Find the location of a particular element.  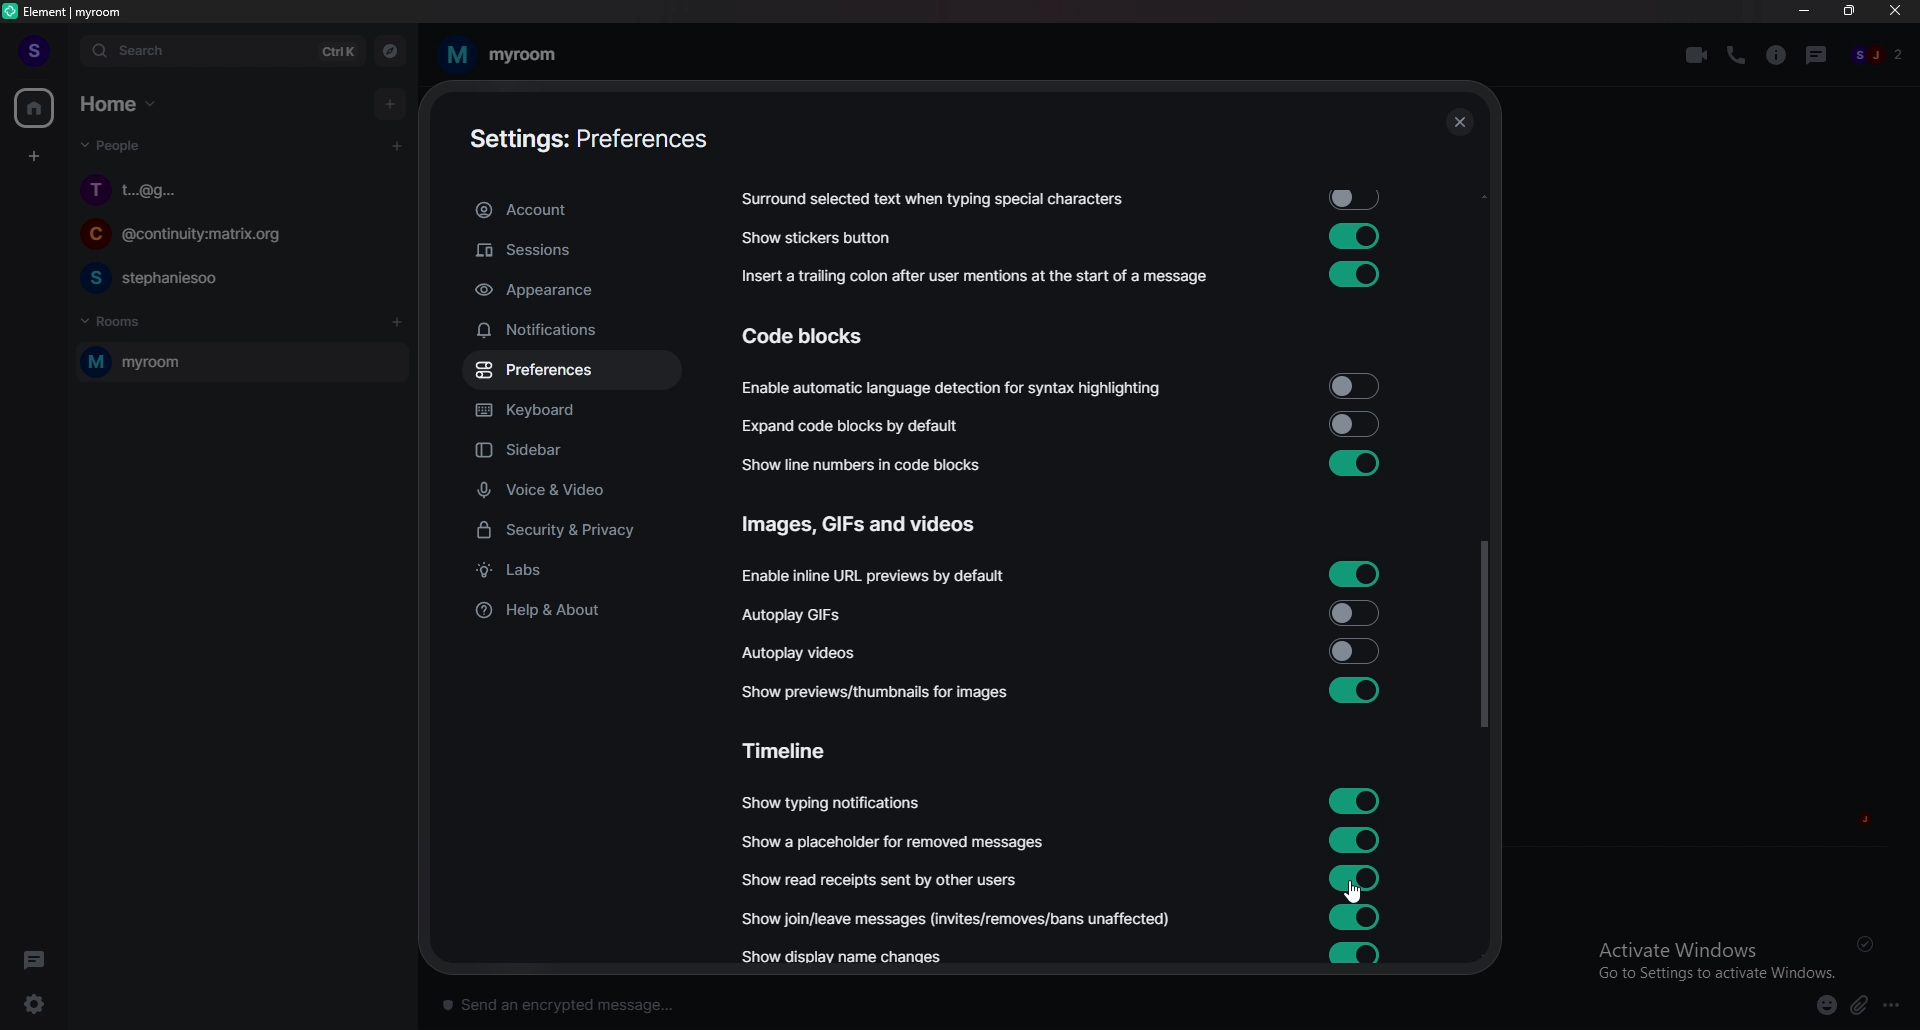

toggle is located at coordinates (1356, 798).